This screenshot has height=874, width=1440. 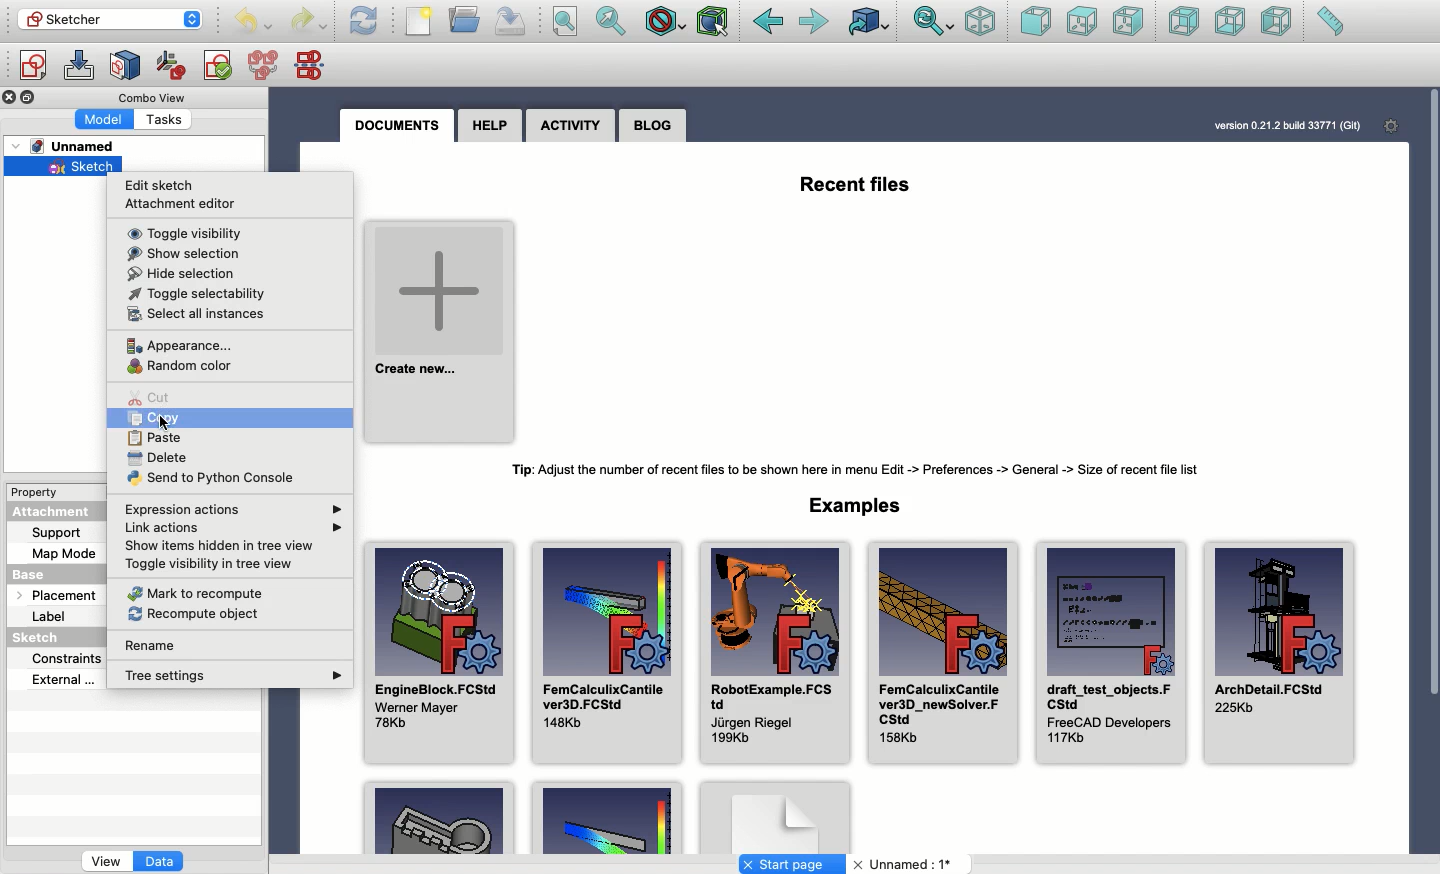 What do you see at coordinates (1082, 22) in the screenshot?
I see `Top` at bounding box center [1082, 22].